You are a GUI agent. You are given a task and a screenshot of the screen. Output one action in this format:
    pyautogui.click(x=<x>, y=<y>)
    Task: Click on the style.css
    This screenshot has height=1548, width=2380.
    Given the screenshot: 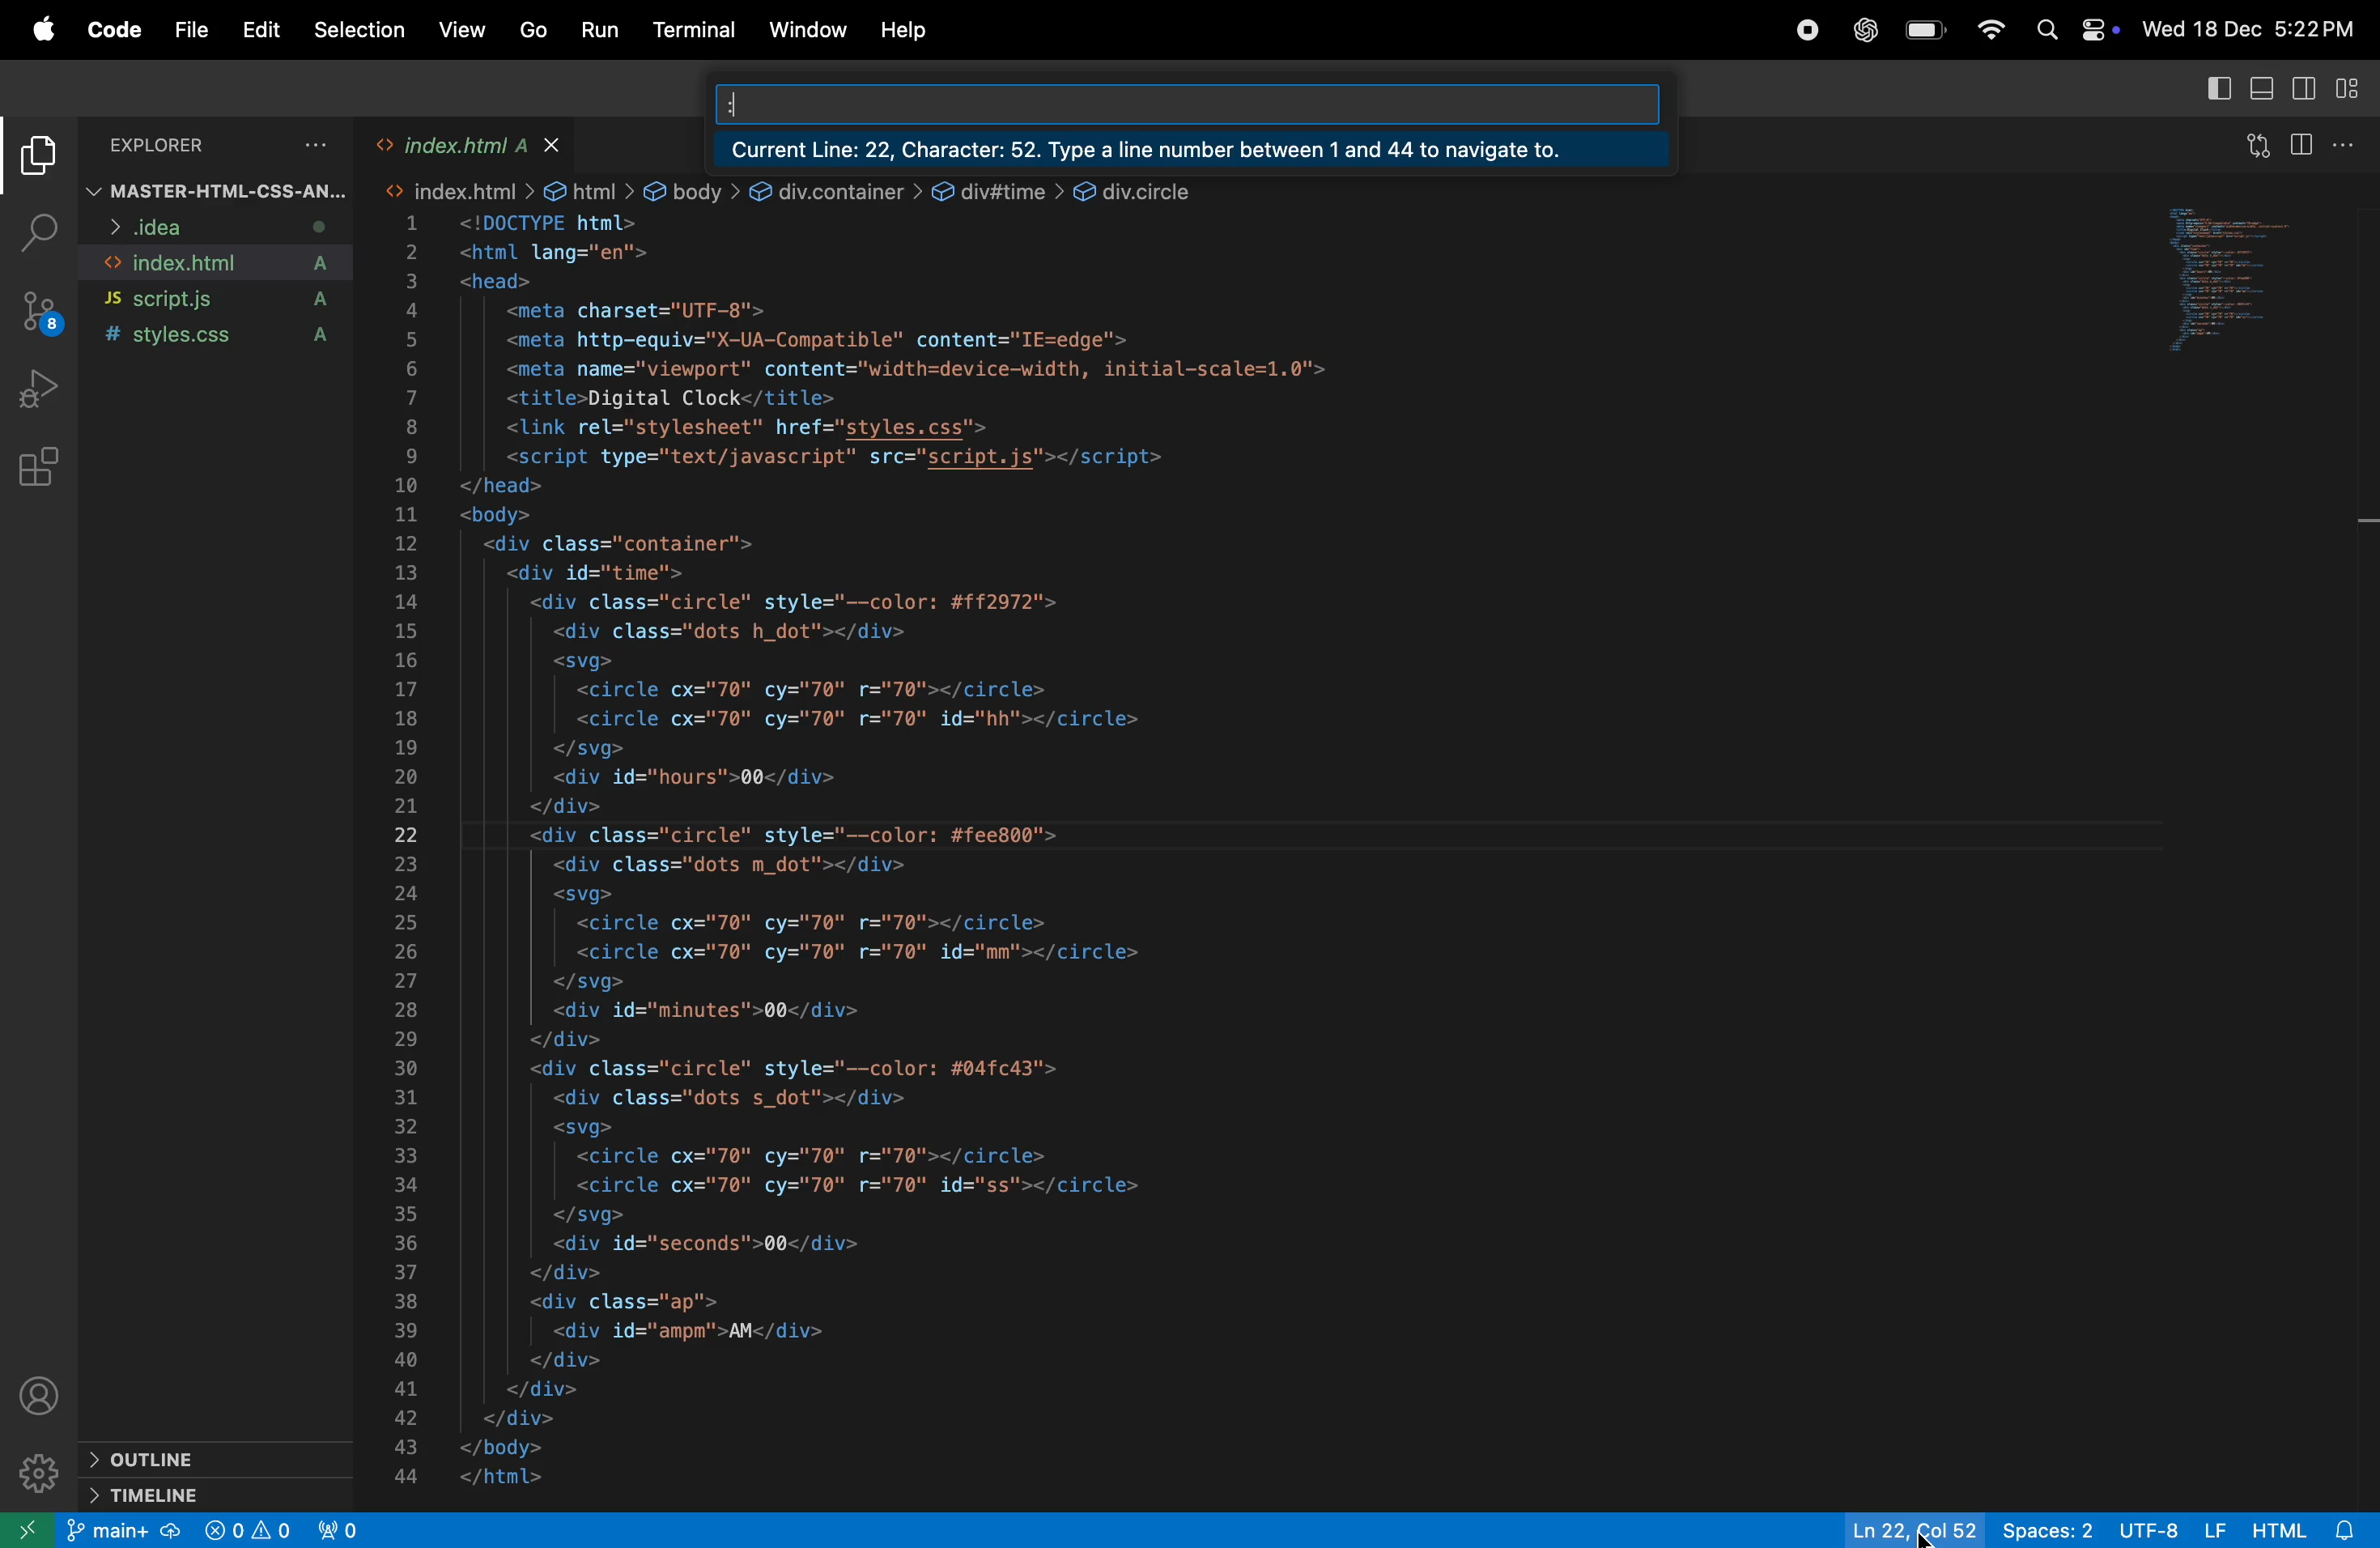 What is the action you would take?
    pyautogui.click(x=224, y=338)
    